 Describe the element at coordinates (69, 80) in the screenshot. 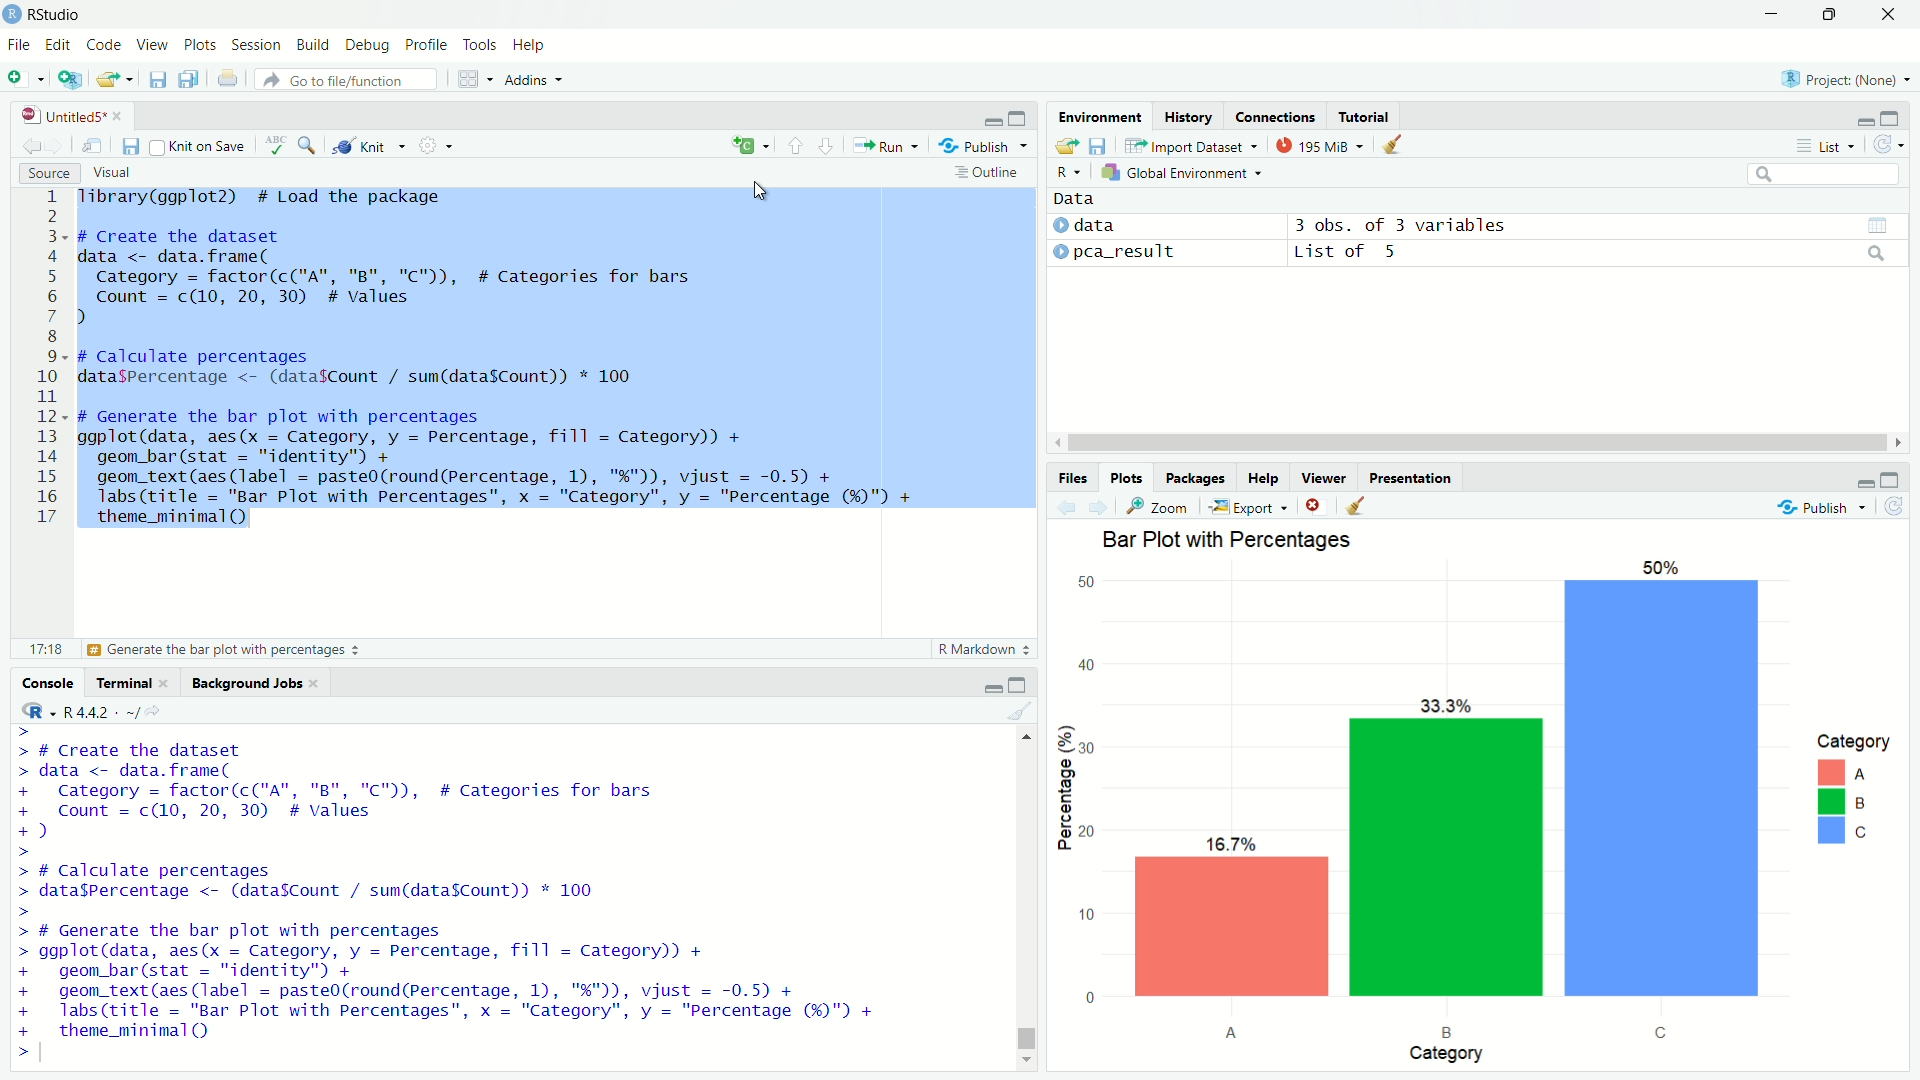

I see `new project` at that location.